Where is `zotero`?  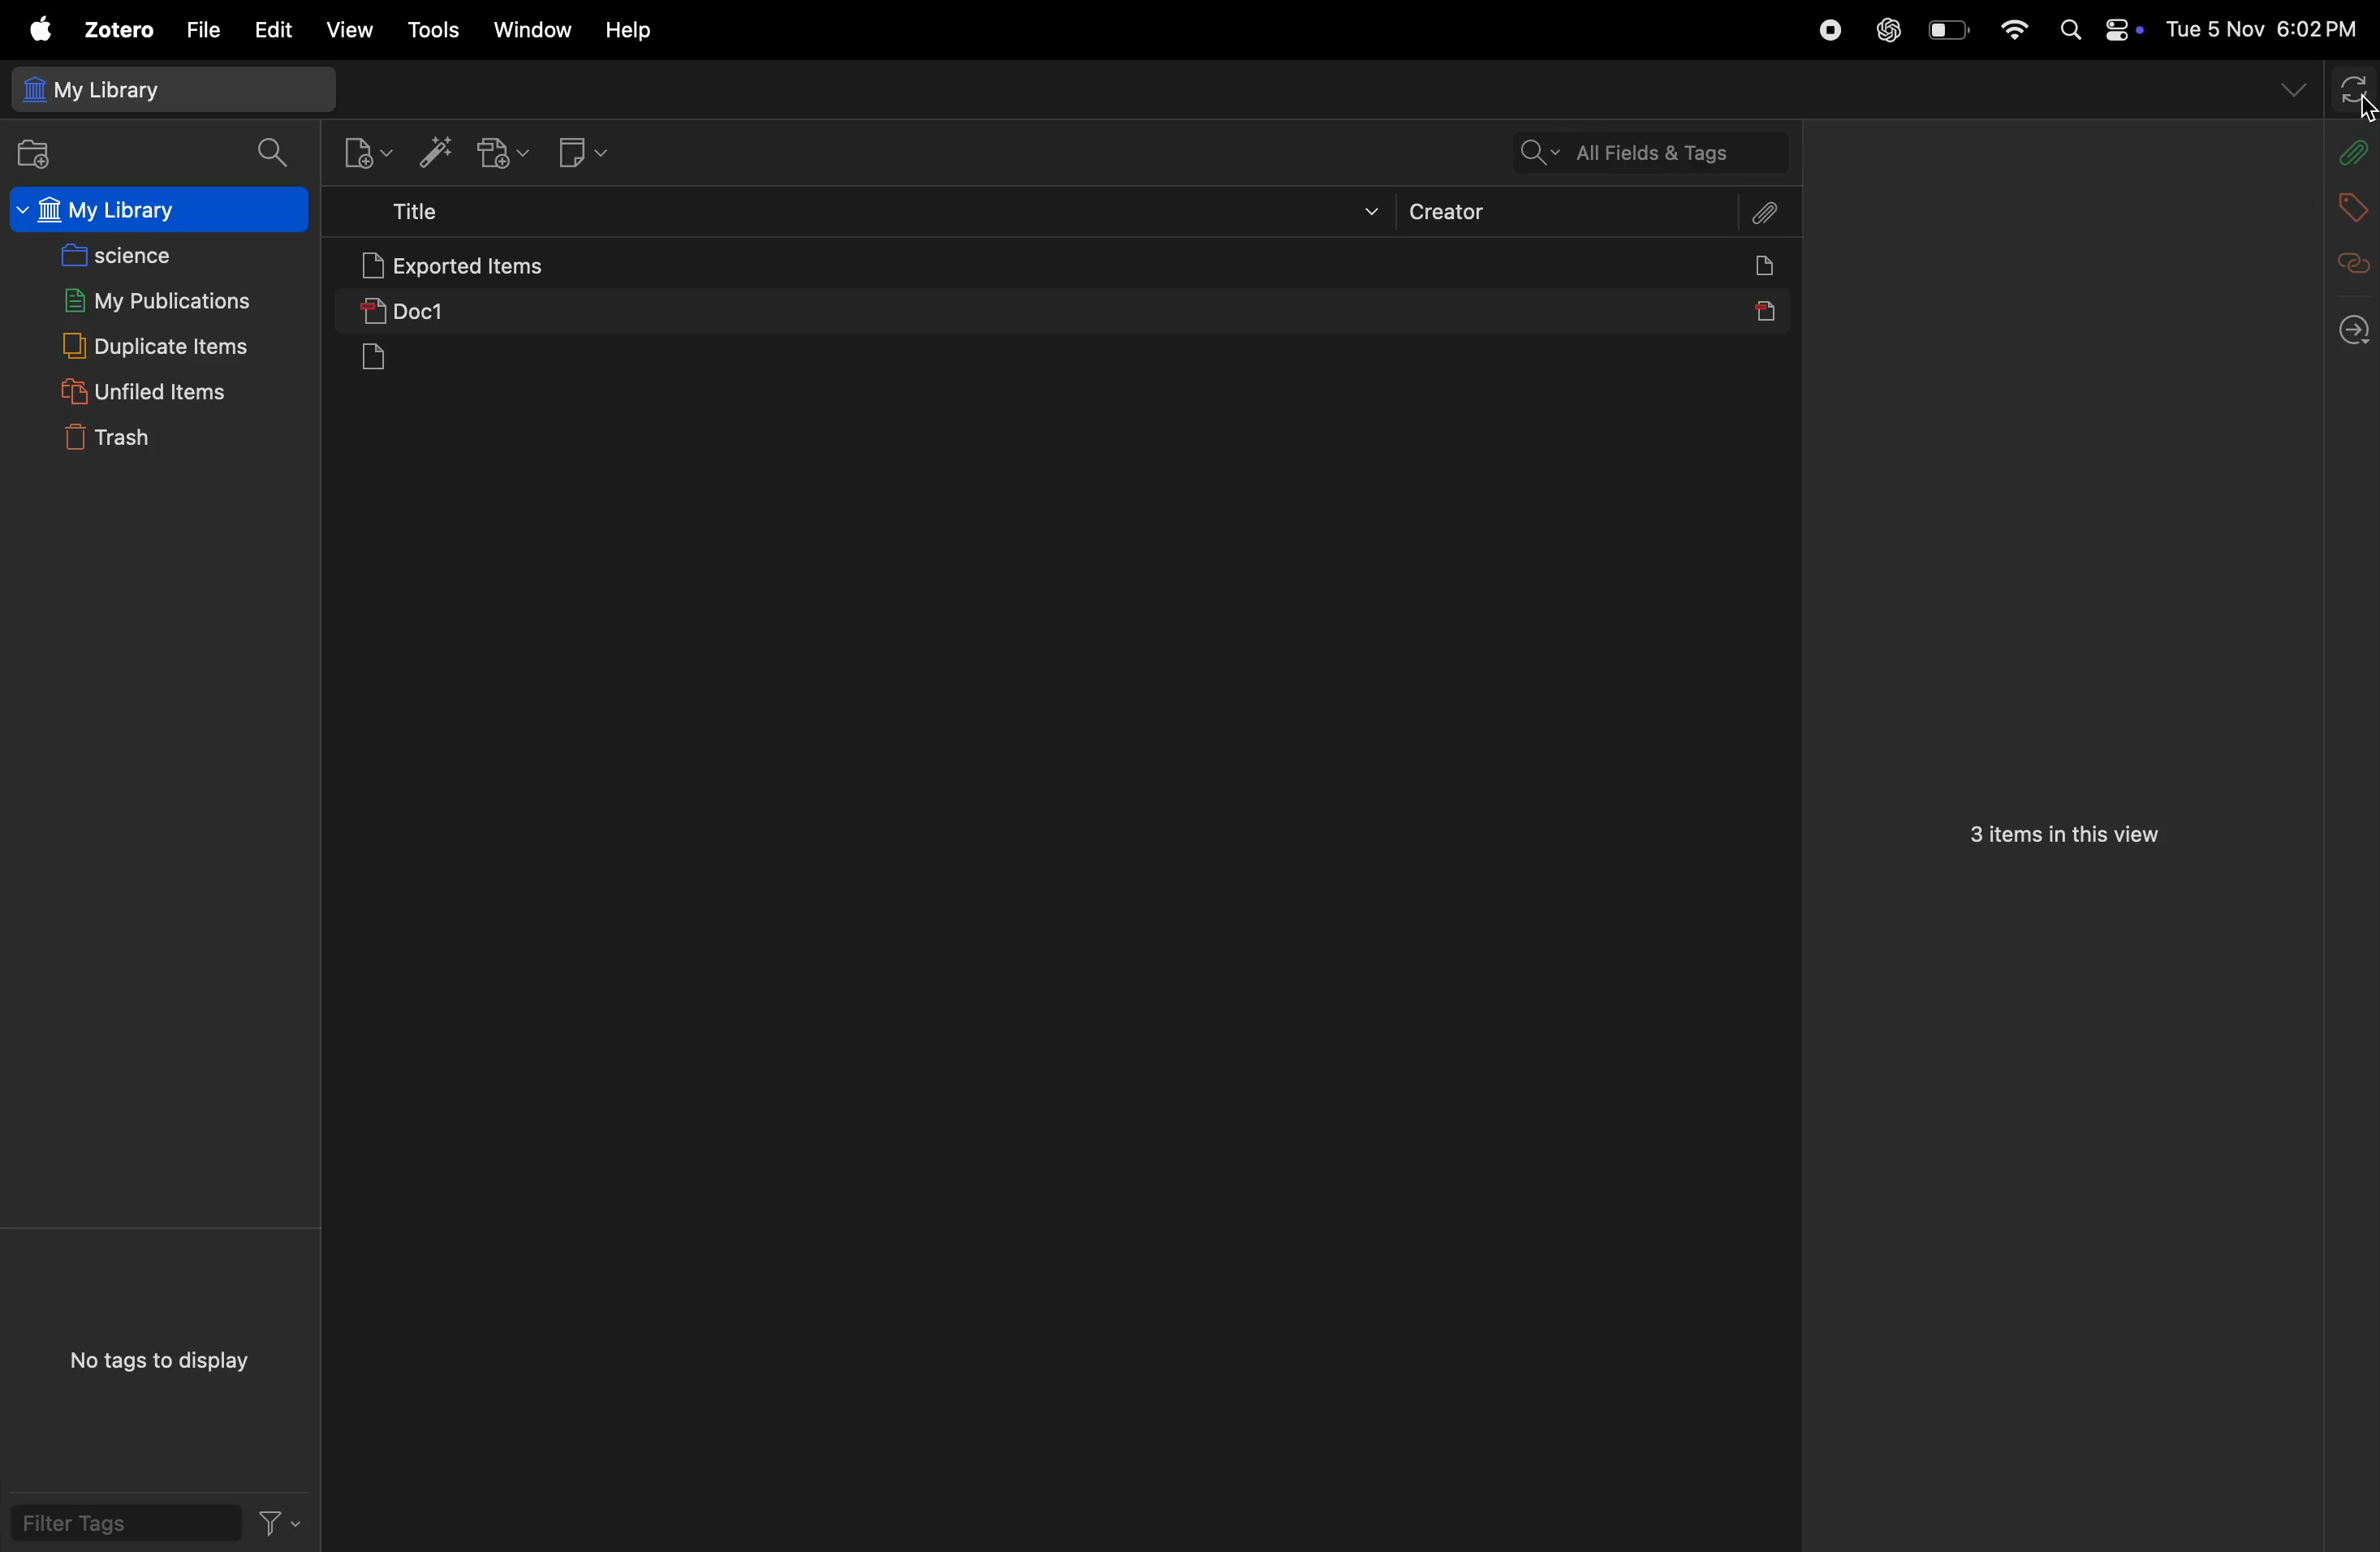
zotero is located at coordinates (112, 32).